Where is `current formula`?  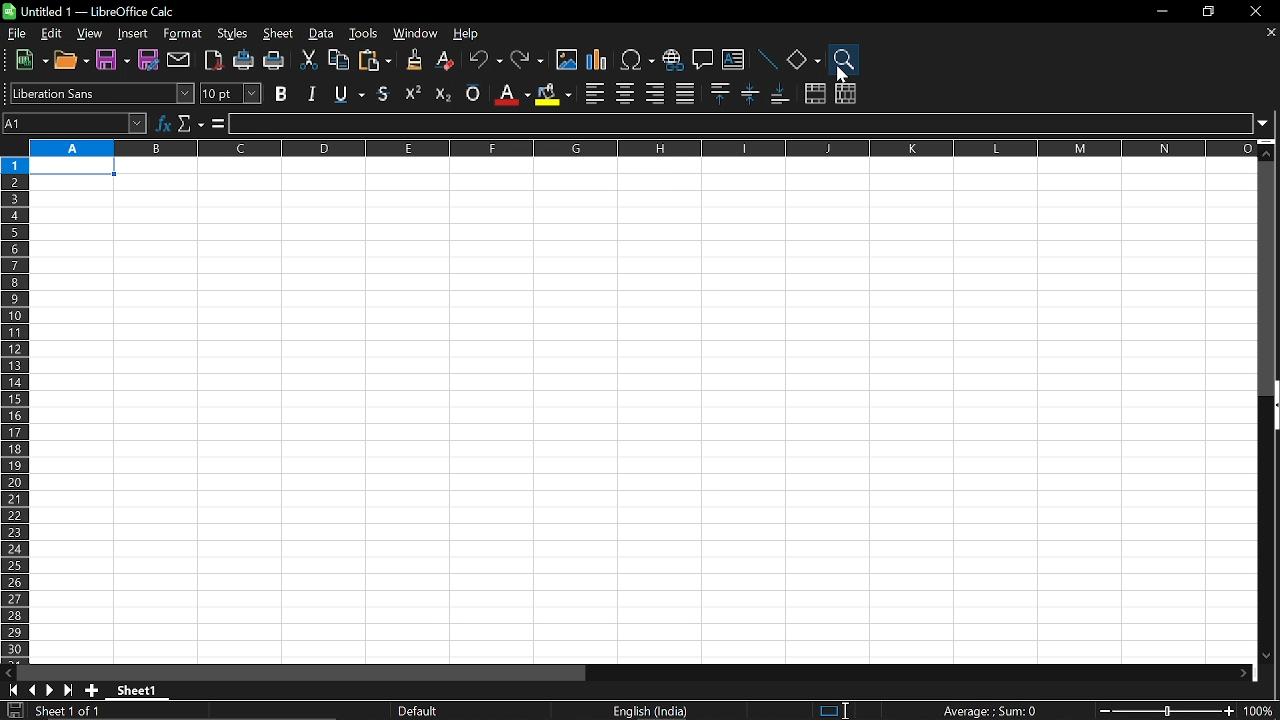 current formula is located at coordinates (990, 711).